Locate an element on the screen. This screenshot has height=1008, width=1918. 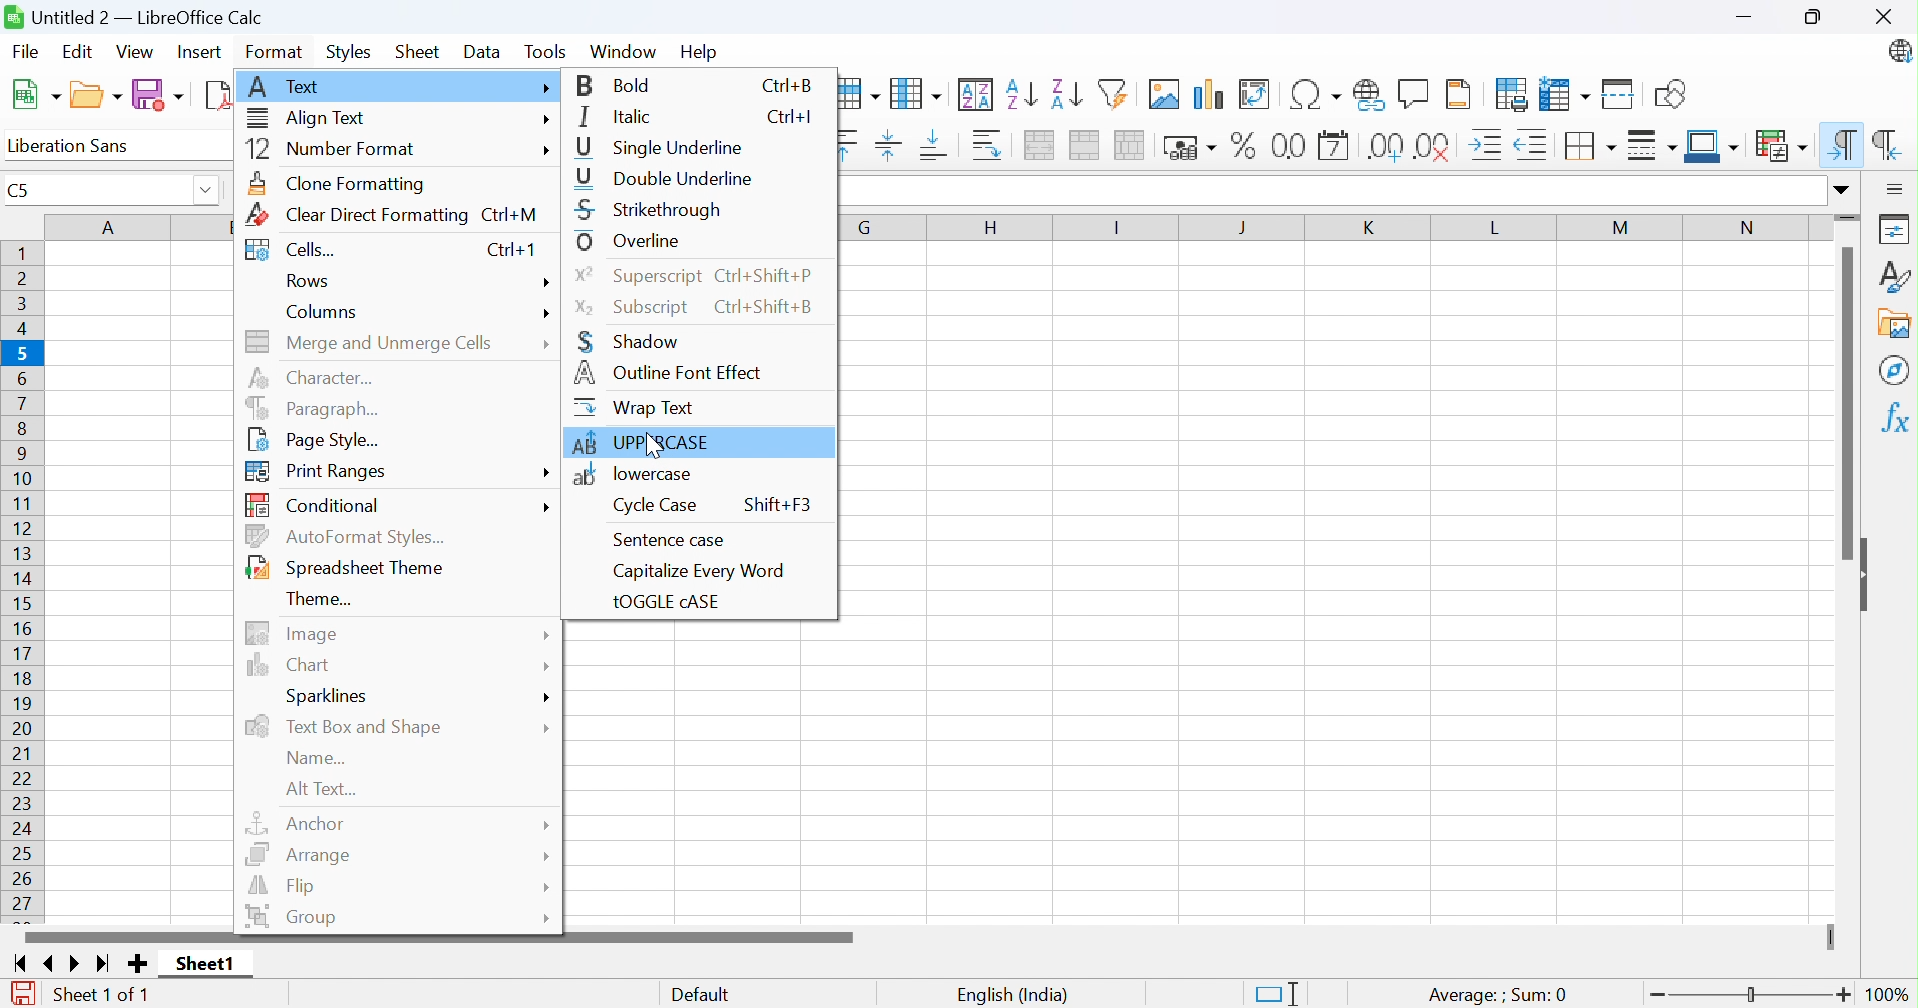
Insert special characters is located at coordinates (1316, 94).